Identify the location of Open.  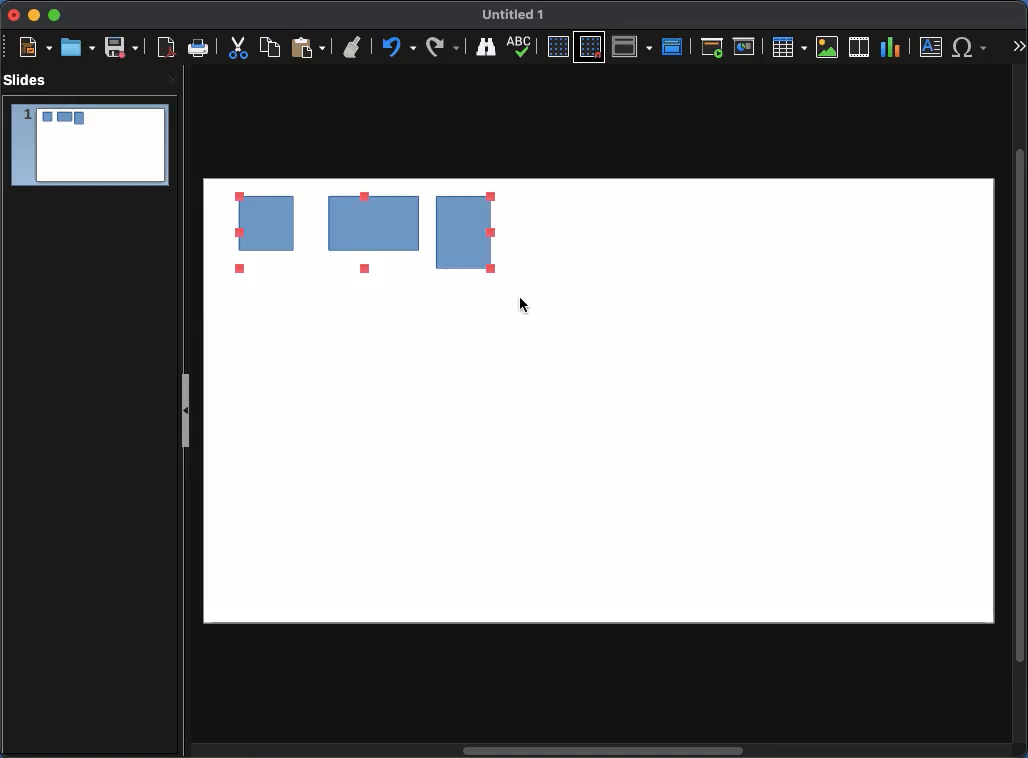
(78, 46).